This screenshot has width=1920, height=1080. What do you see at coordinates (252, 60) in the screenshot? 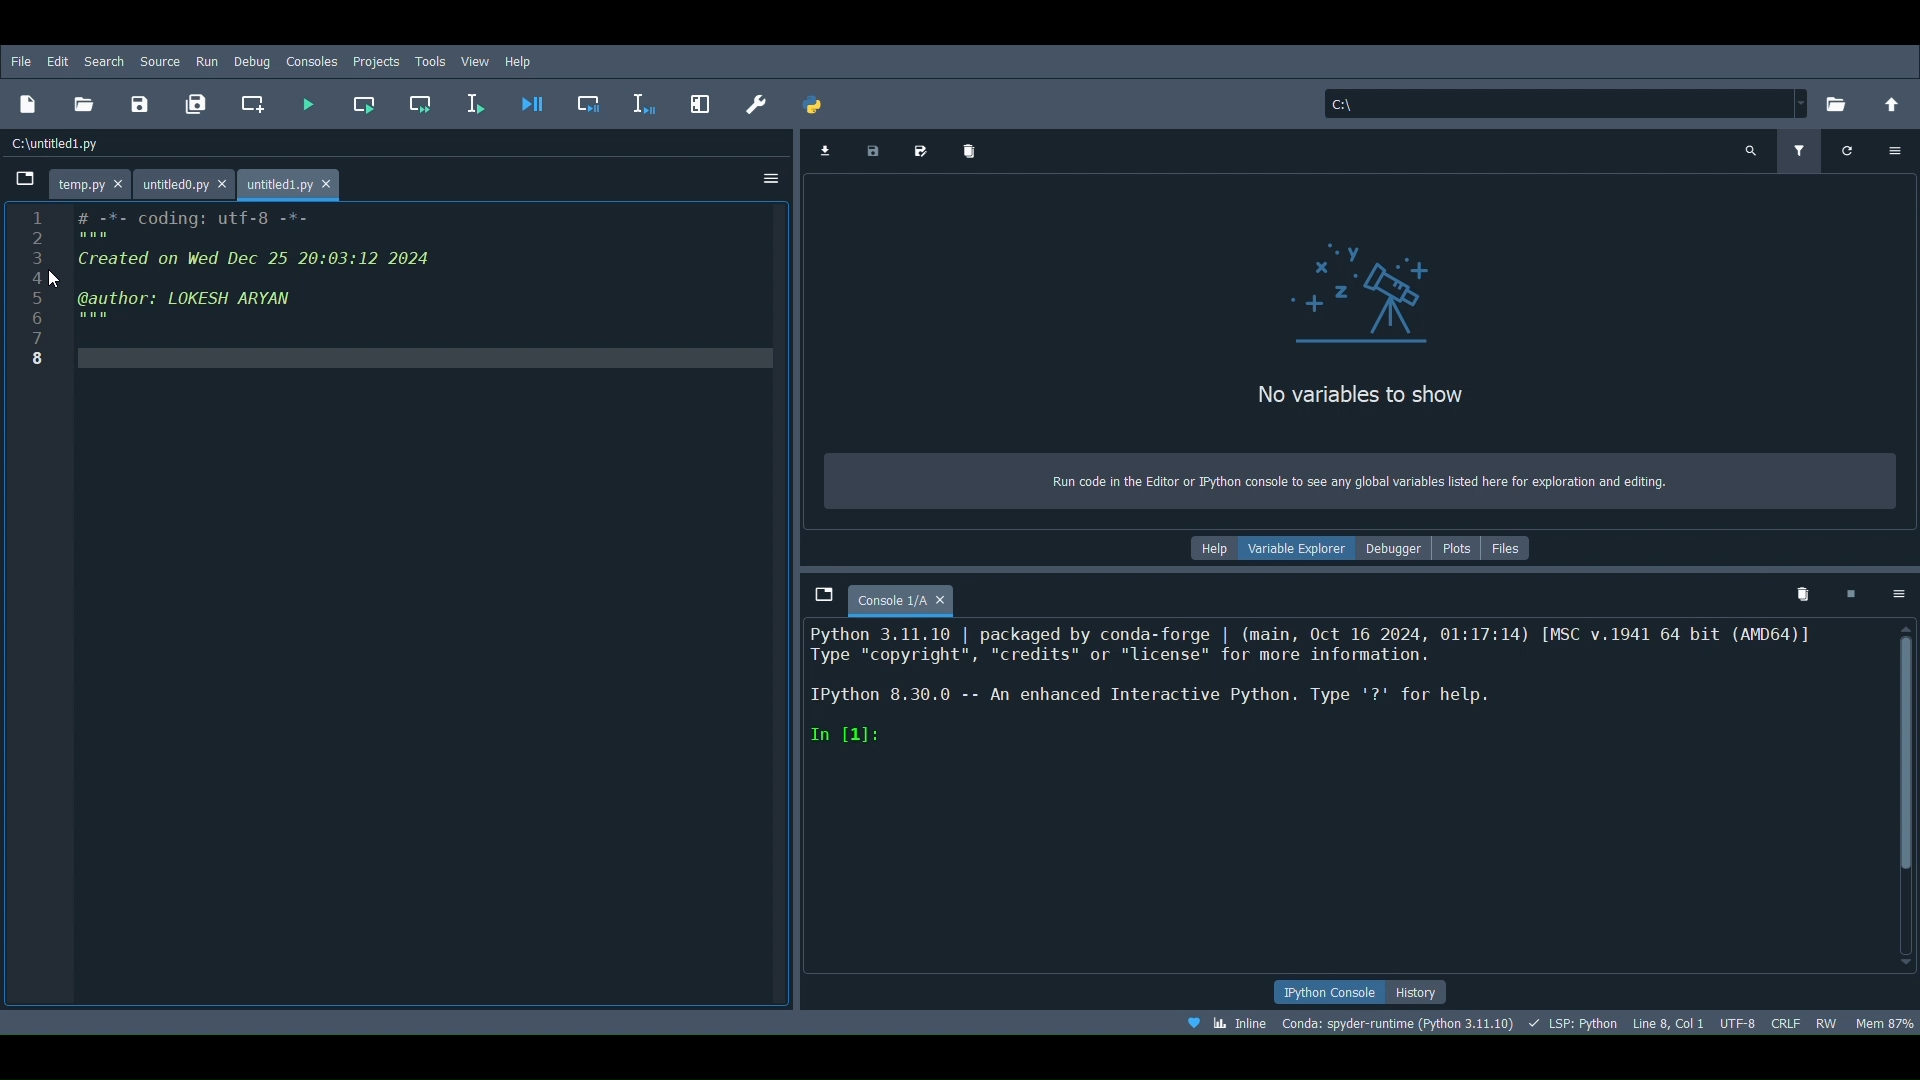
I see `Debug` at bounding box center [252, 60].